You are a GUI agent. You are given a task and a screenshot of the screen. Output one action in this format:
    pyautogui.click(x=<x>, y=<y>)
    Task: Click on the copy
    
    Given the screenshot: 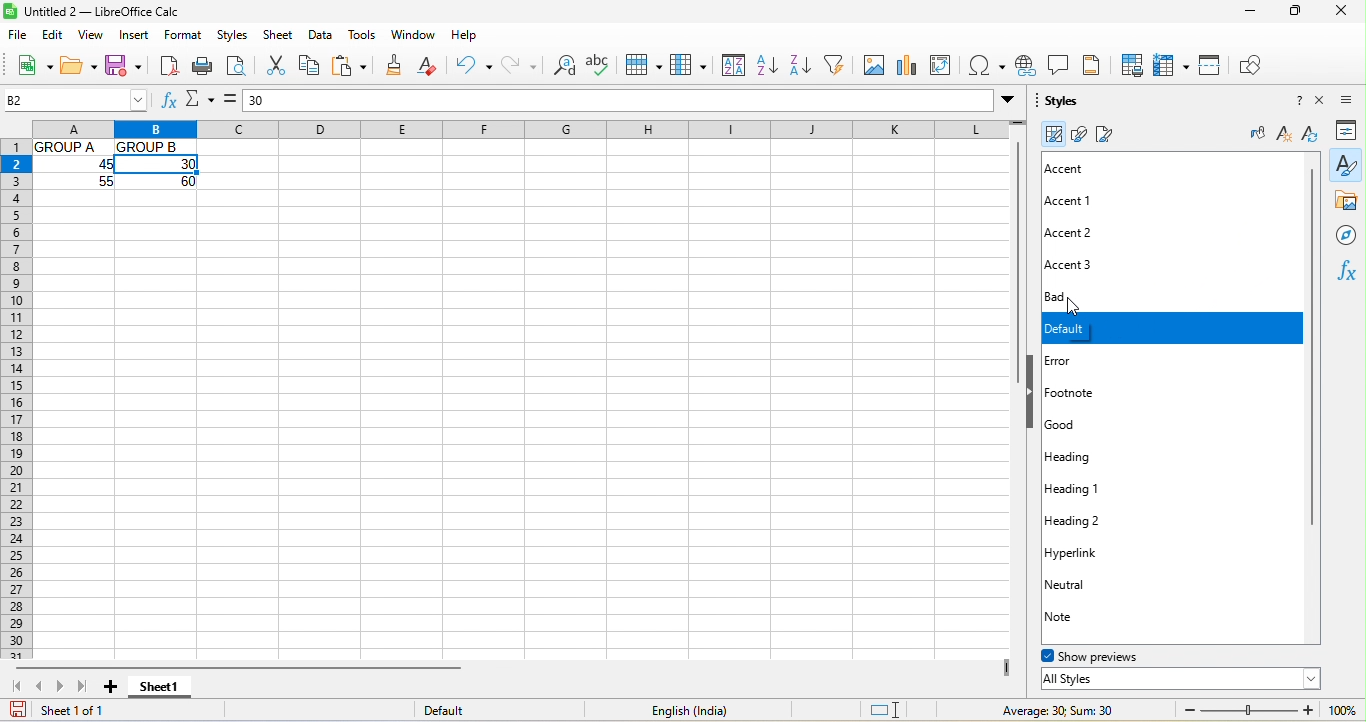 What is the action you would take?
    pyautogui.click(x=311, y=66)
    